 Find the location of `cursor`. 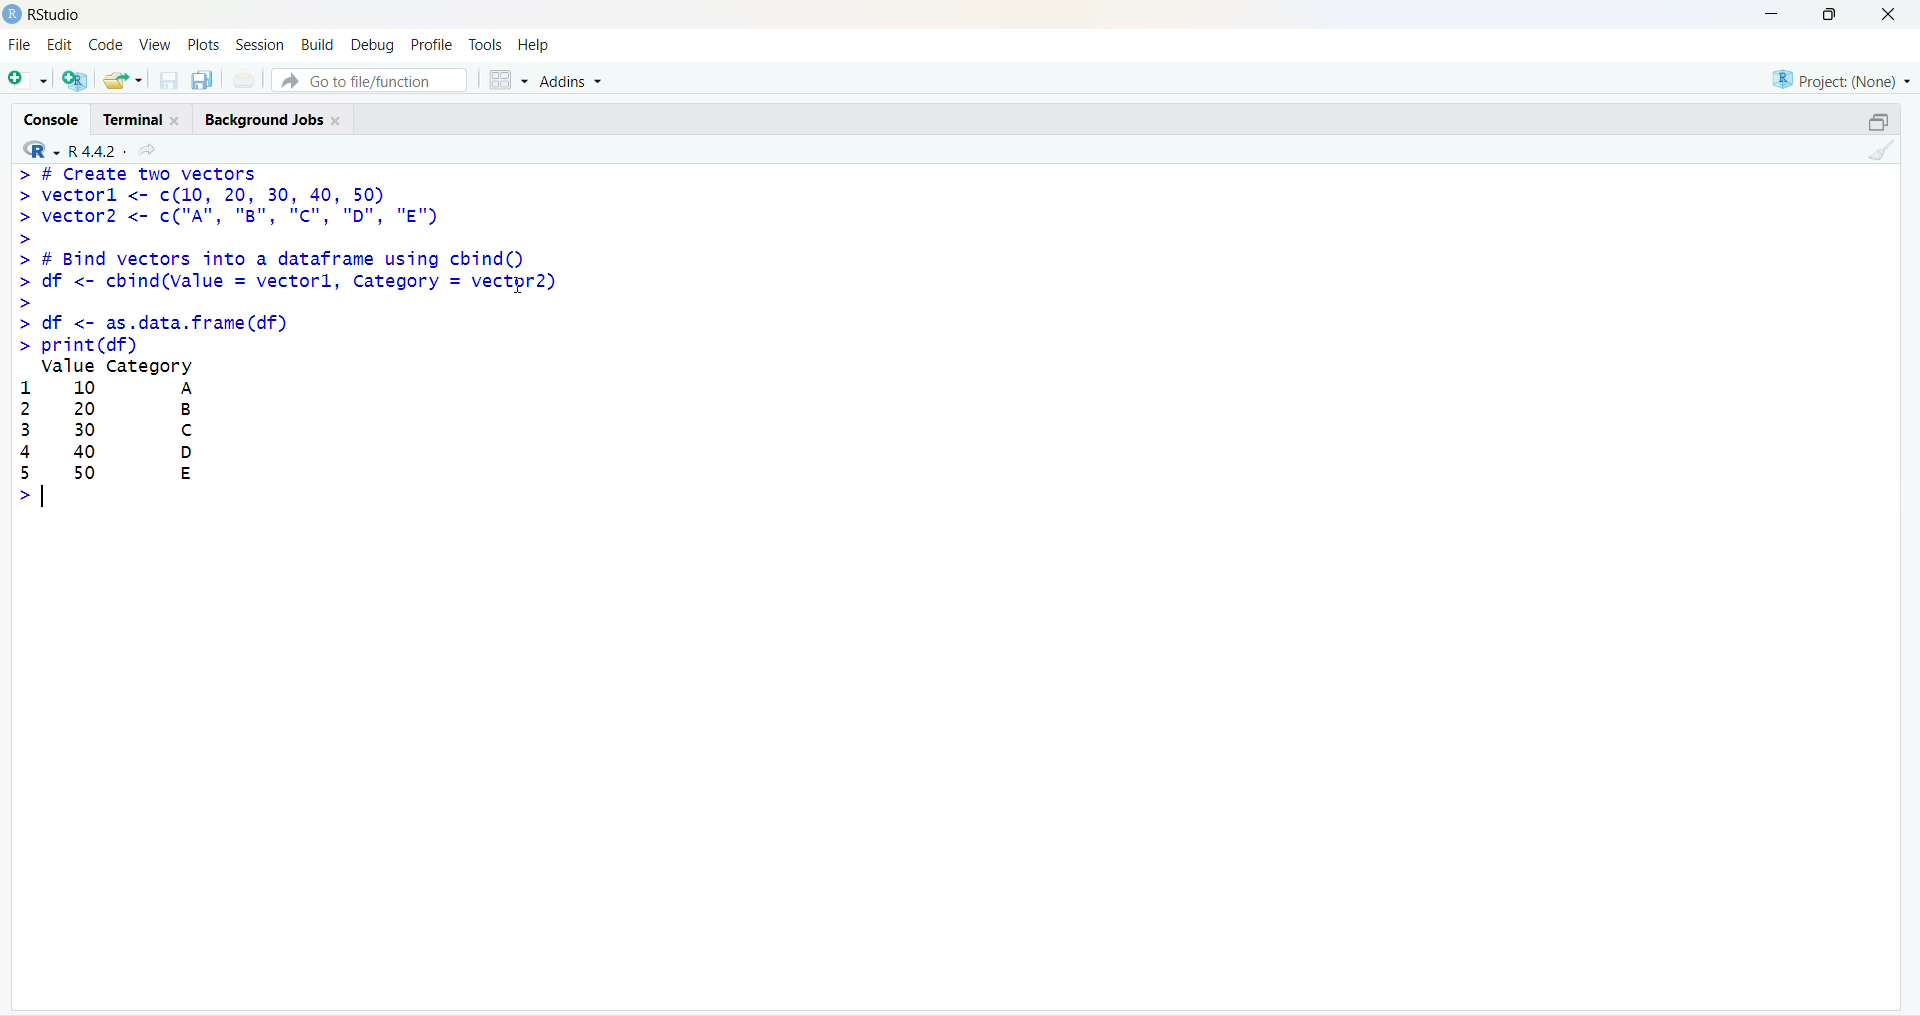

cursor is located at coordinates (520, 285).